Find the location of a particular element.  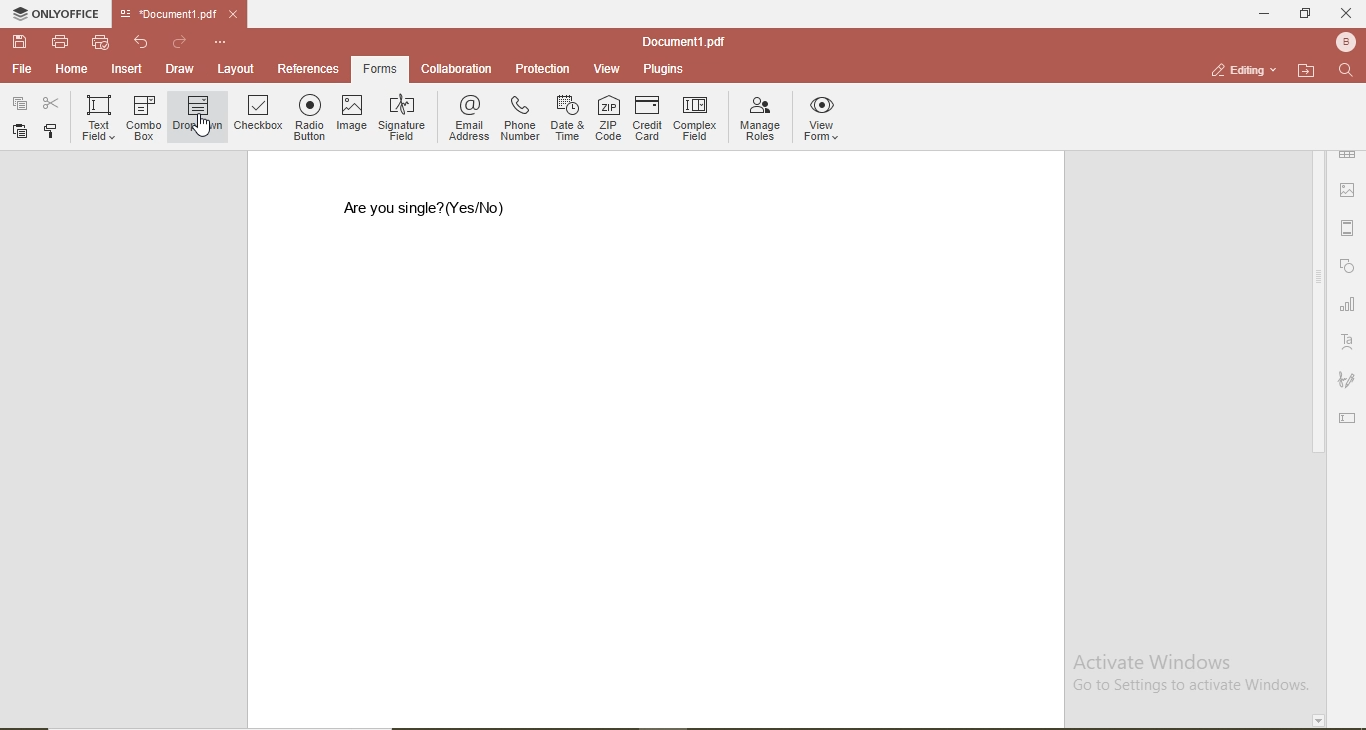

email address is located at coordinates (467, 116).